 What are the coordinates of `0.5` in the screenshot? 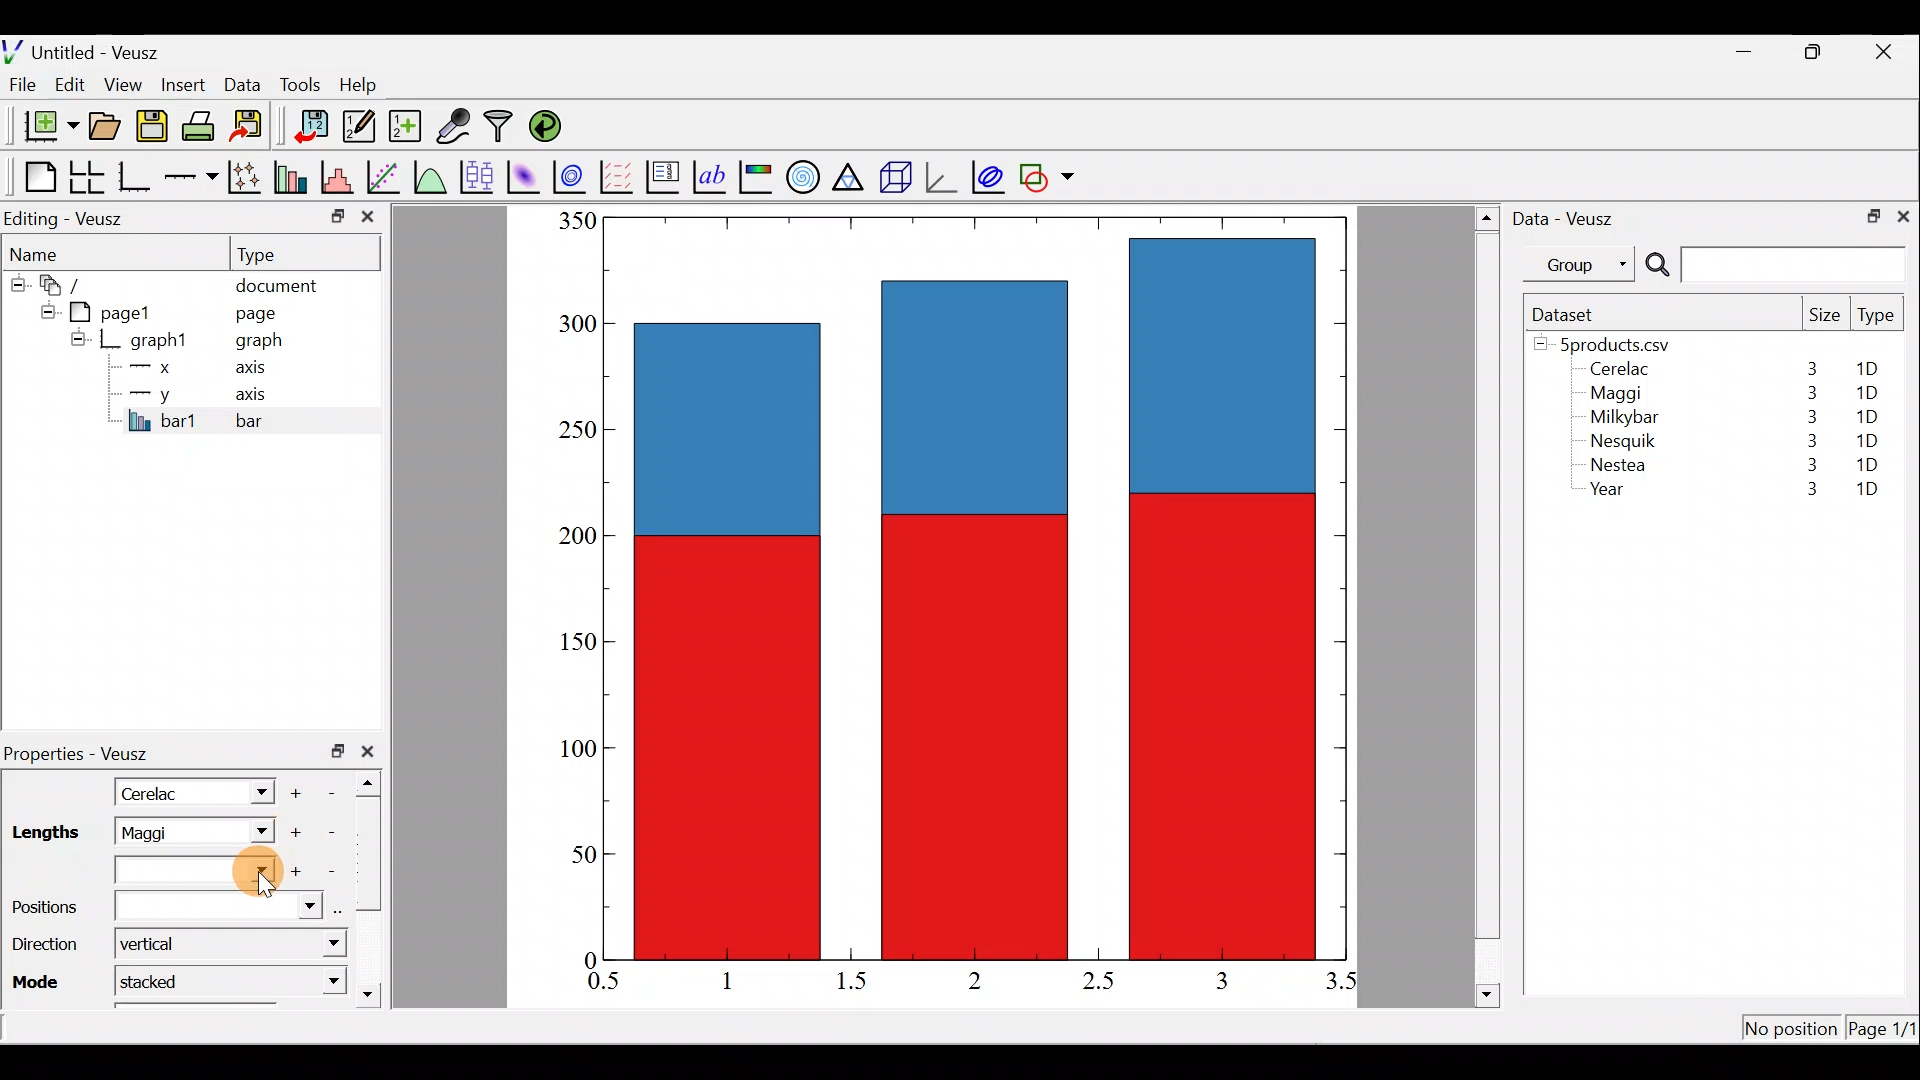 It's located at (604, 984).